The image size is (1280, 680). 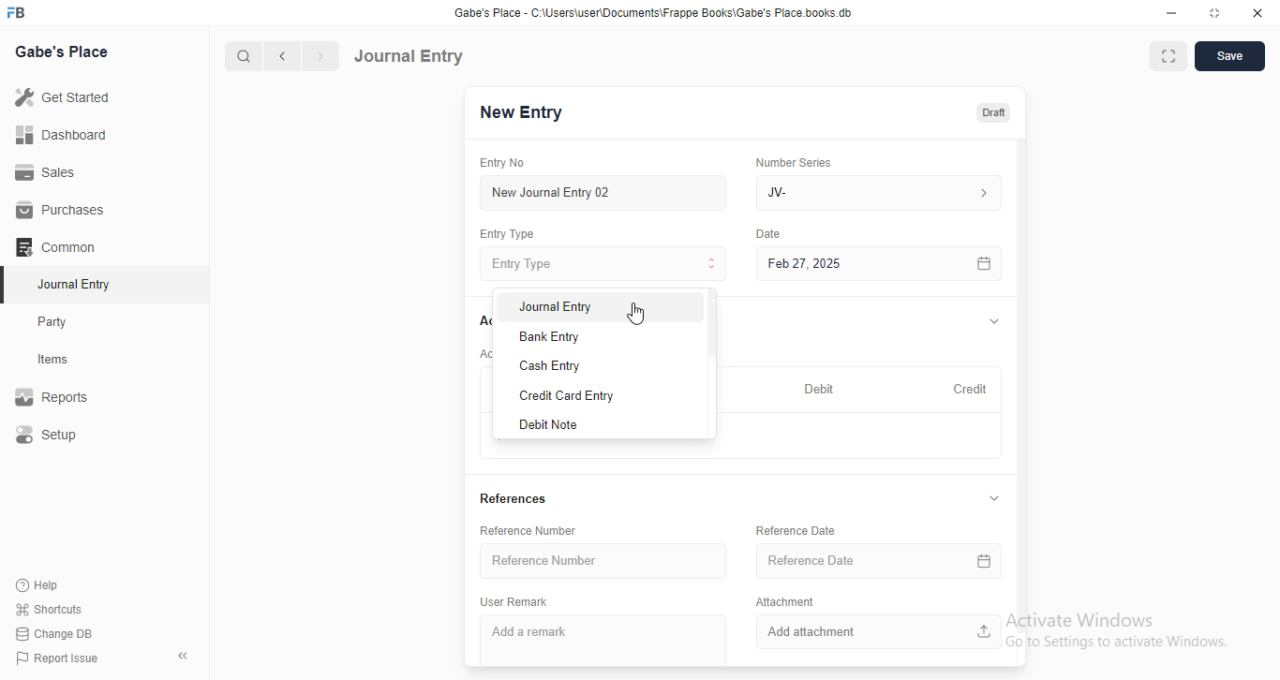 What do you see at coordinates (996, 112) in the screenshot?
I see `Draft` at bounding box center [996, 112].